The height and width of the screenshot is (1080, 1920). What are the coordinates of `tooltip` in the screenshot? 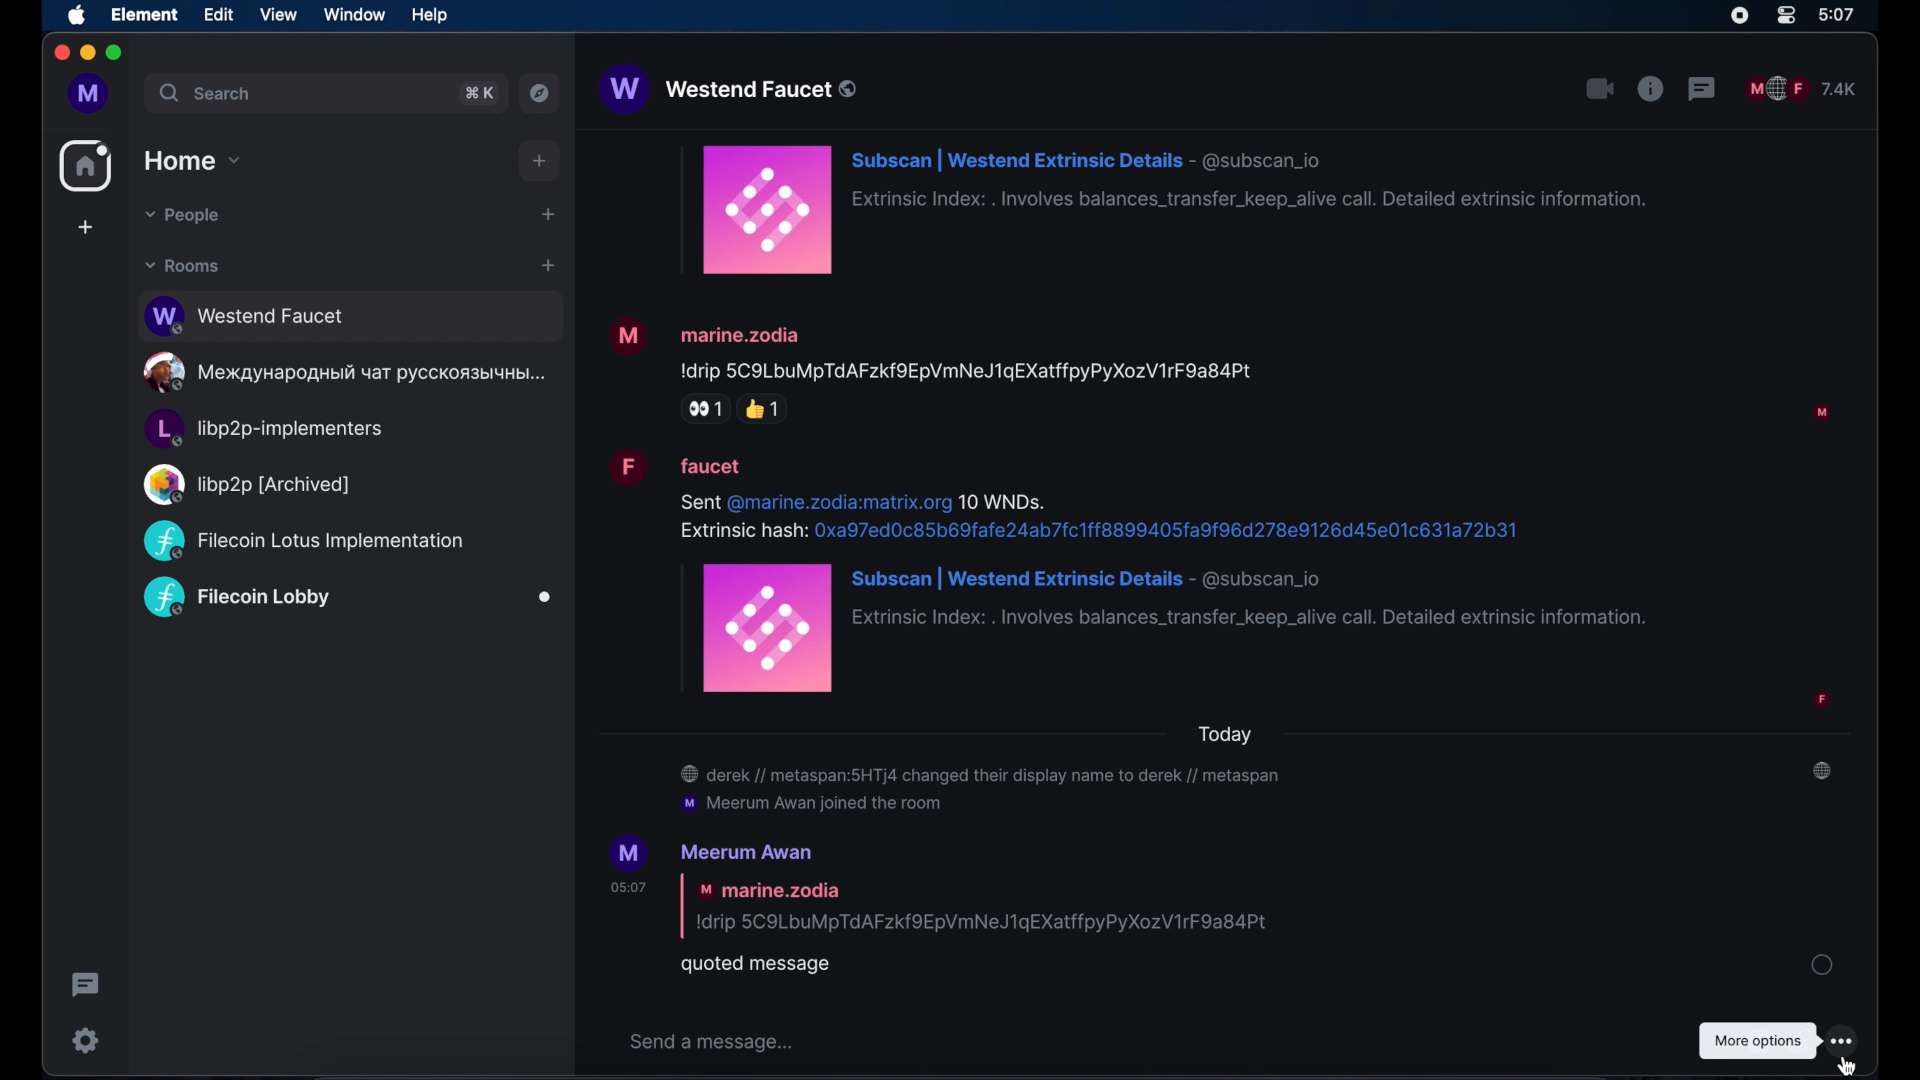 It's located at (1755, 1042).